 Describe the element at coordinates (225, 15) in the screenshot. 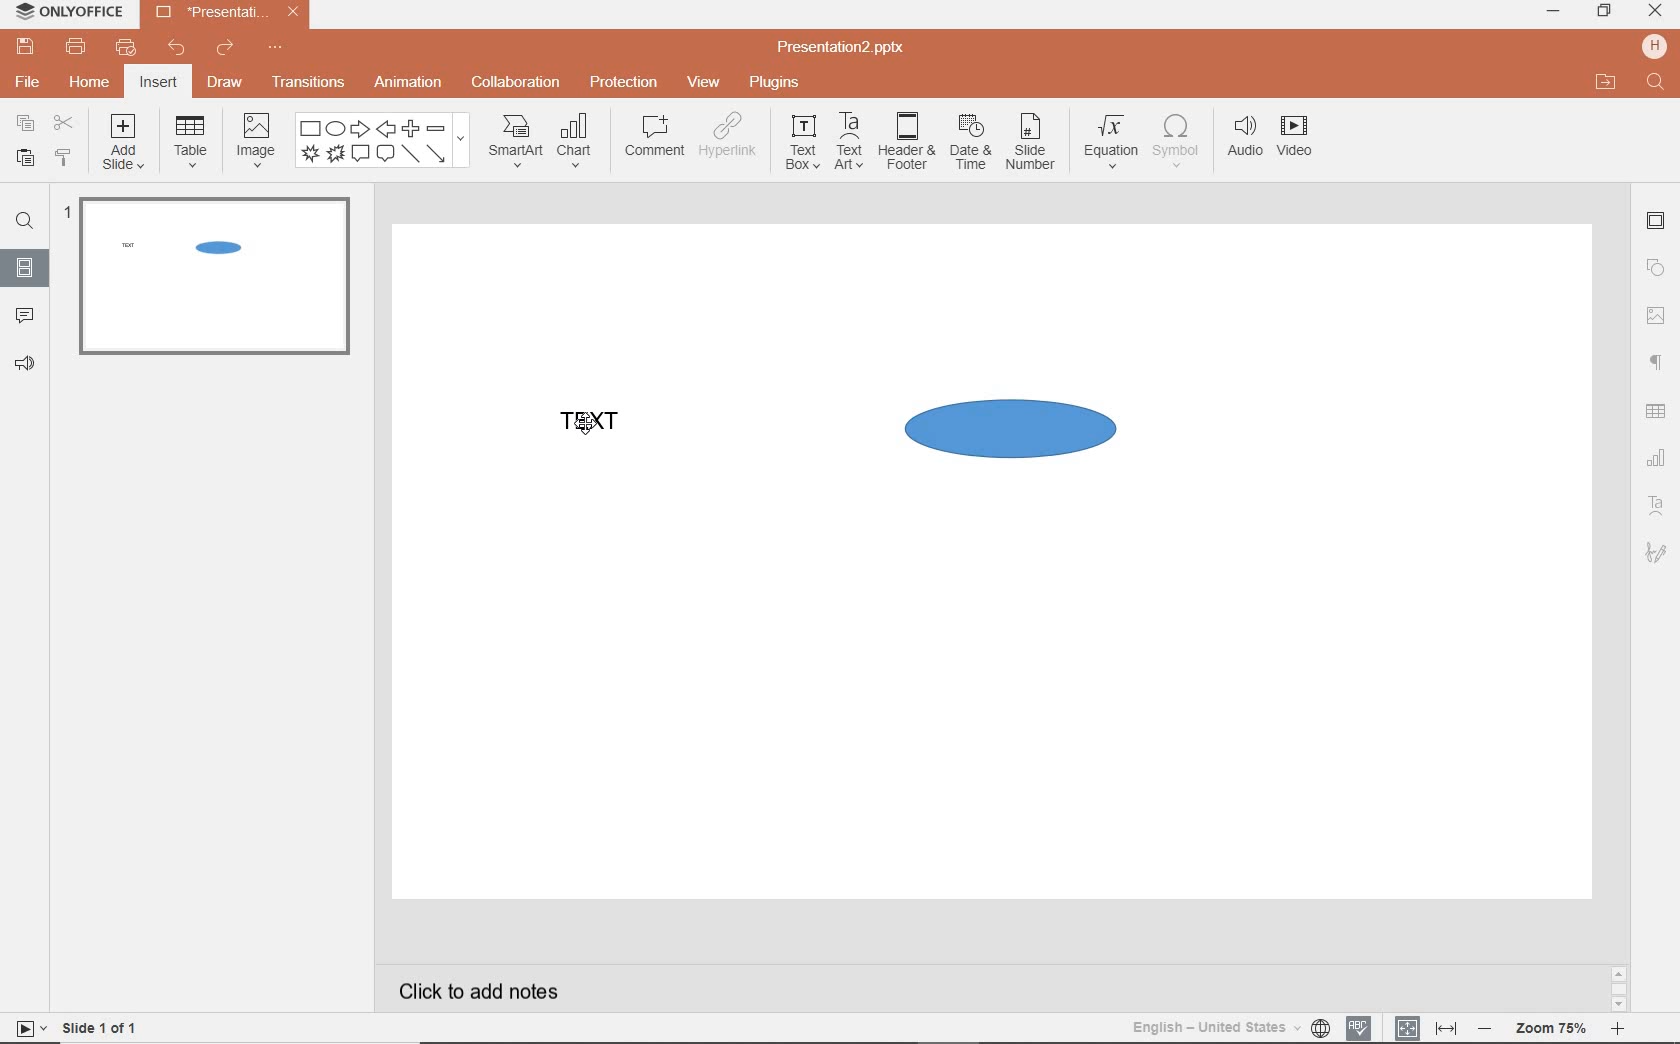

I see `Presentation2.pptx` at that location.